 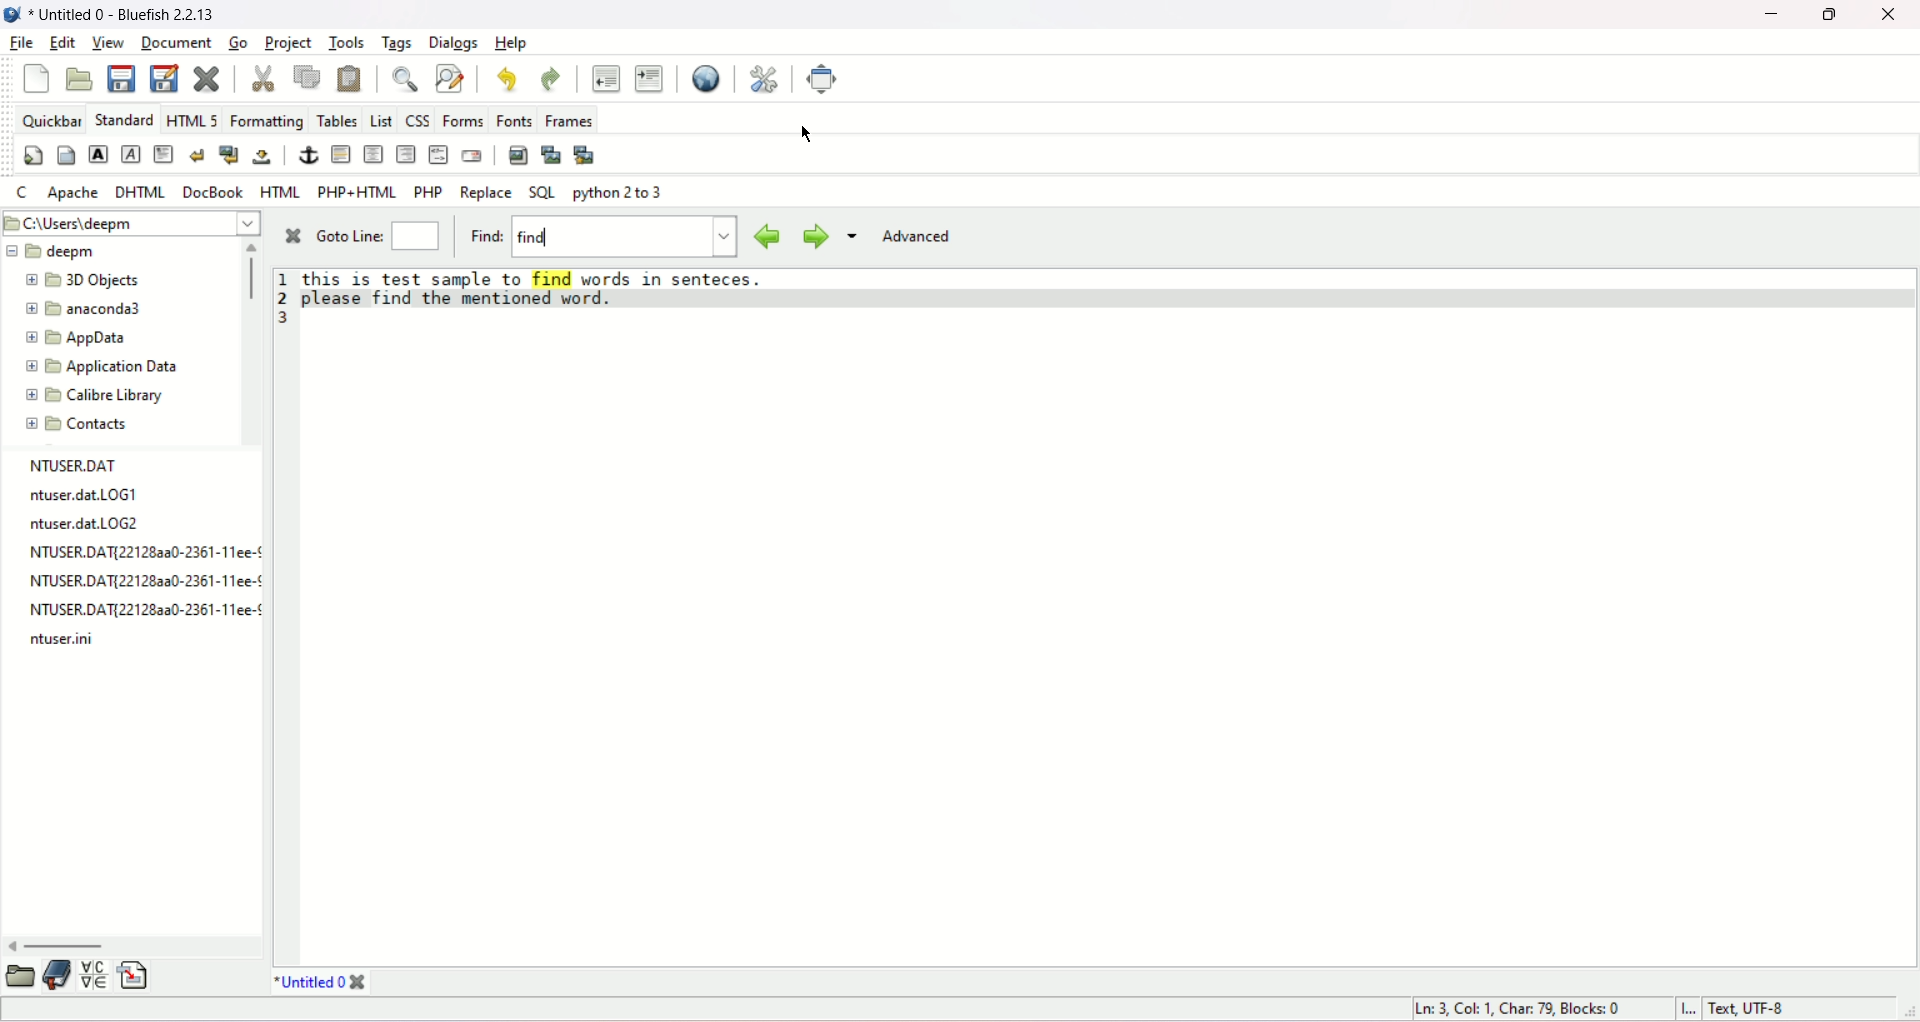 I want to click on paragraph, so click(x=165, y=155).